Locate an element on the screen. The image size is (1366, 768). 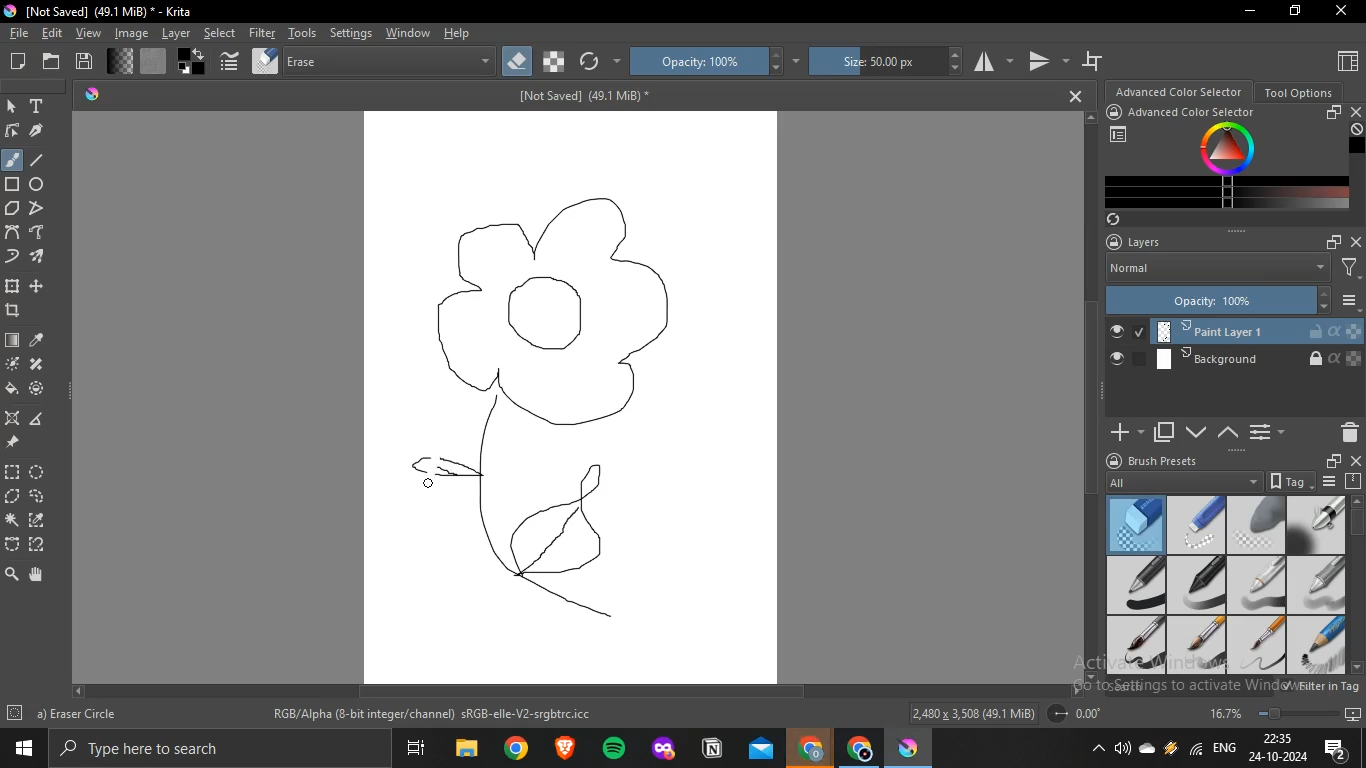
RGB/Alpha (8-bit integer/channel) sRGB-elle-V2-srgbtrc.icc is located at coordinates (436, 716).